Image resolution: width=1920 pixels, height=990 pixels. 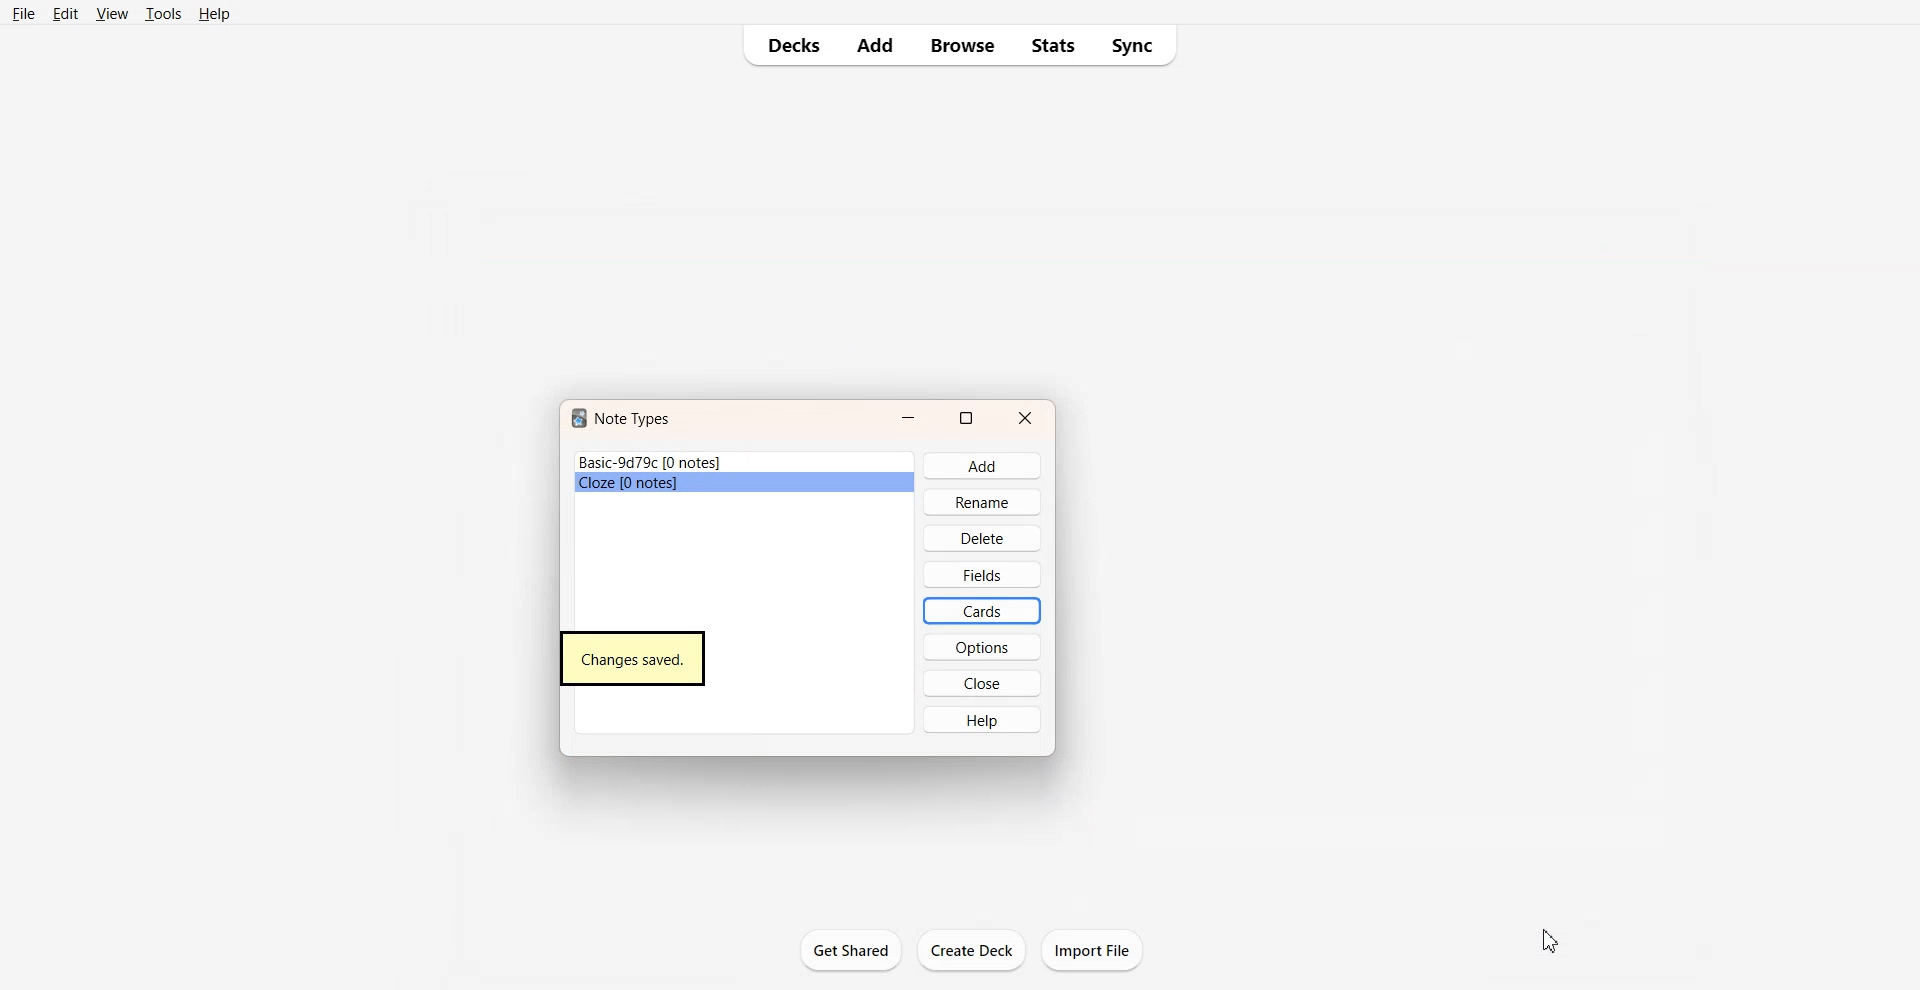 What do you see at coordinates (988, 574) in the screenshot?
I see `fields` at bounding box center [988, 574].